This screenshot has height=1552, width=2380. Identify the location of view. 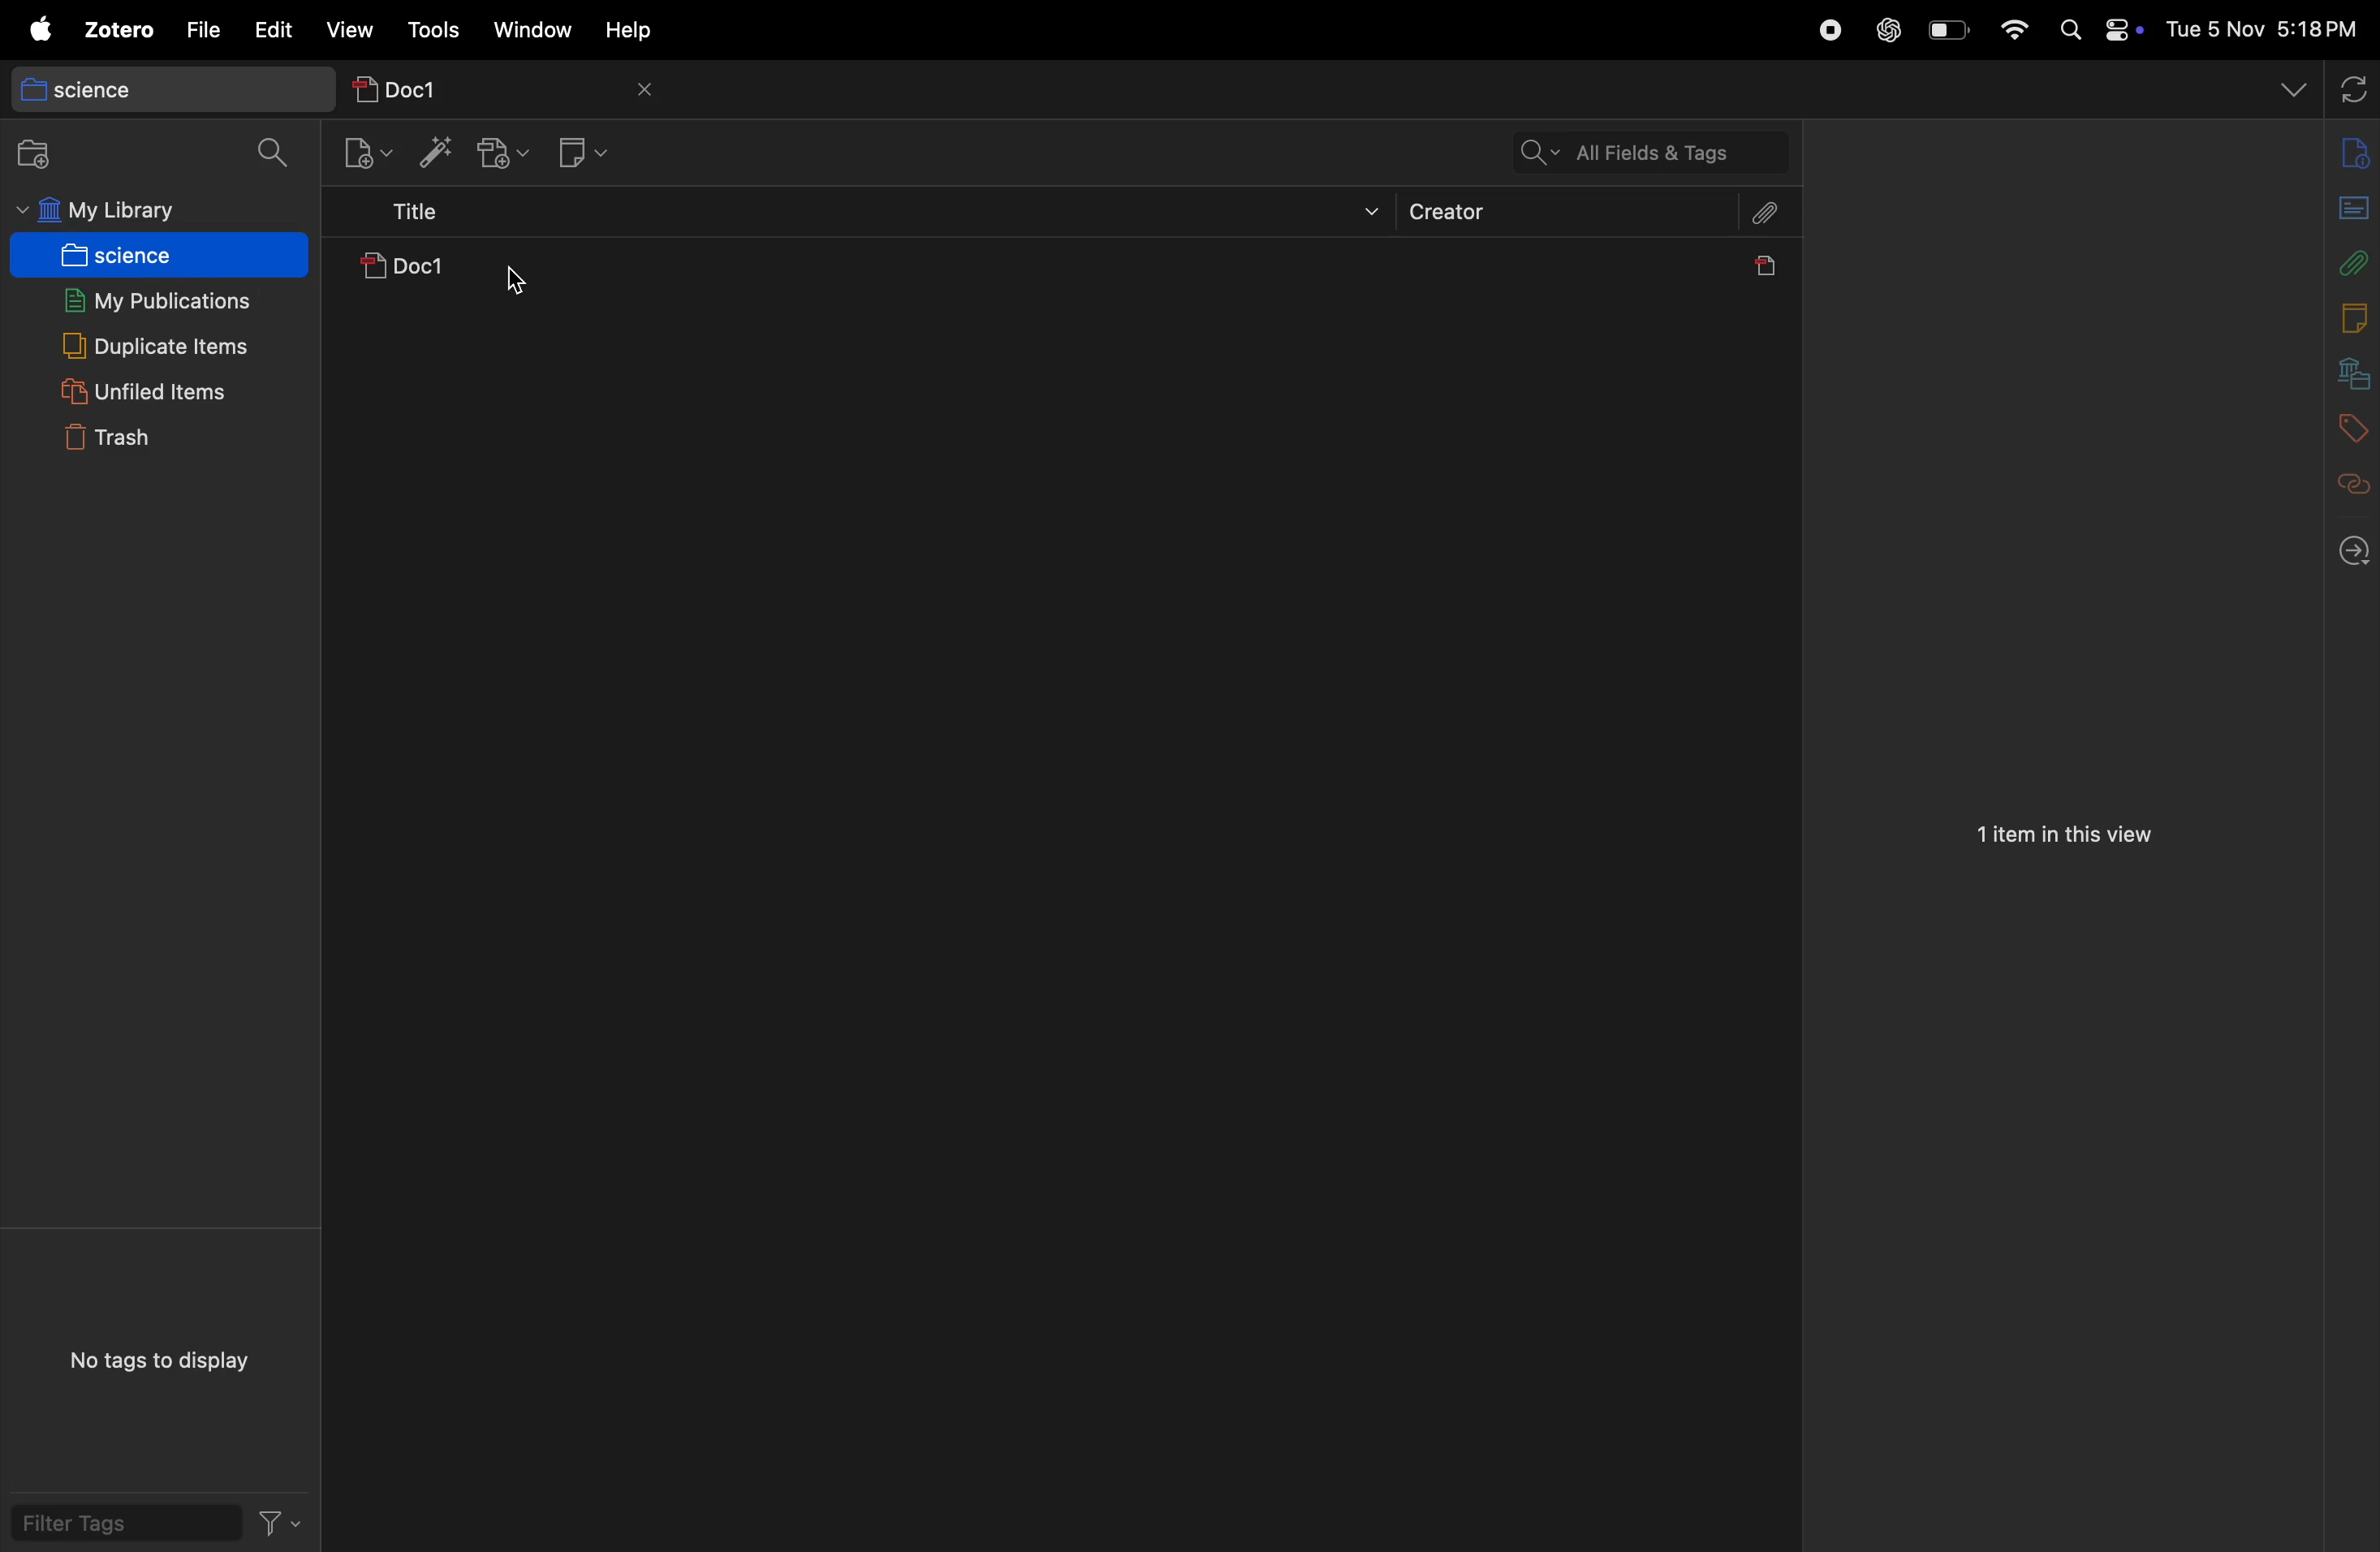
(350, 29).